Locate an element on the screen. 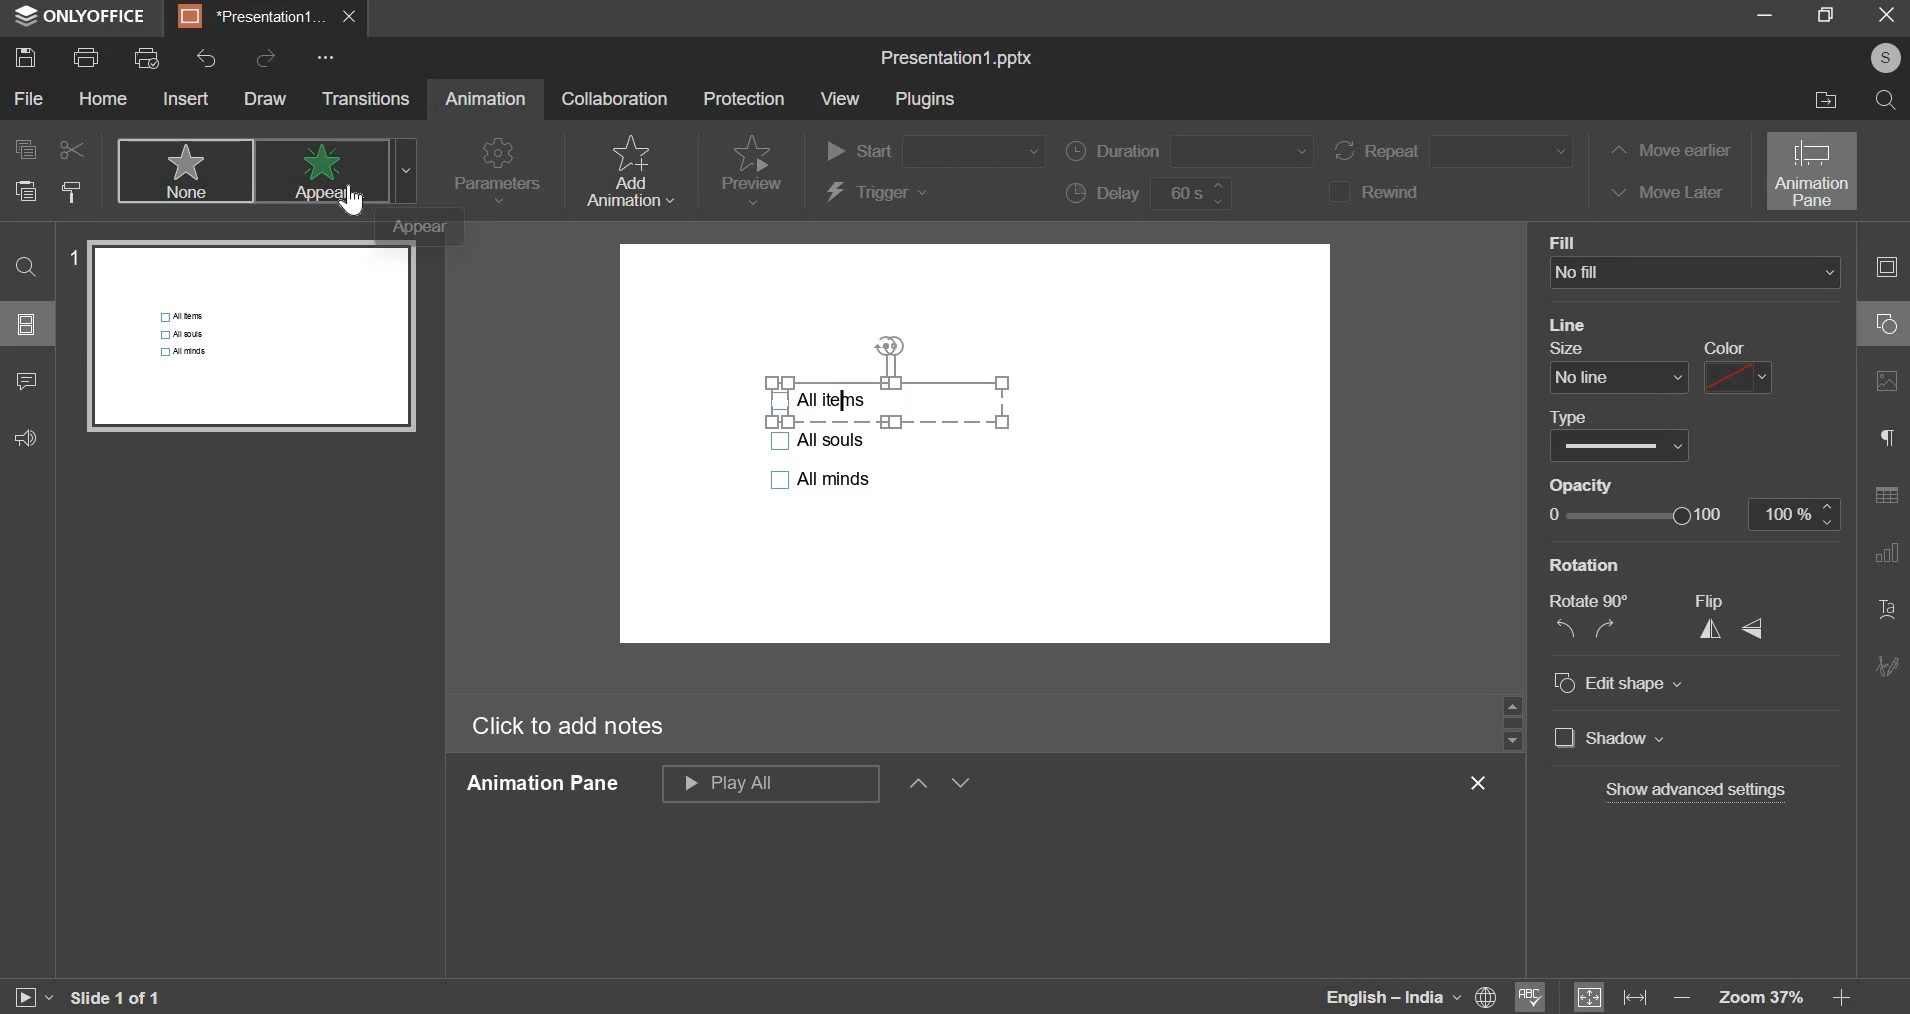 This screenshot has height=1014, width=1910. insert is located at coordinates (184, 98).